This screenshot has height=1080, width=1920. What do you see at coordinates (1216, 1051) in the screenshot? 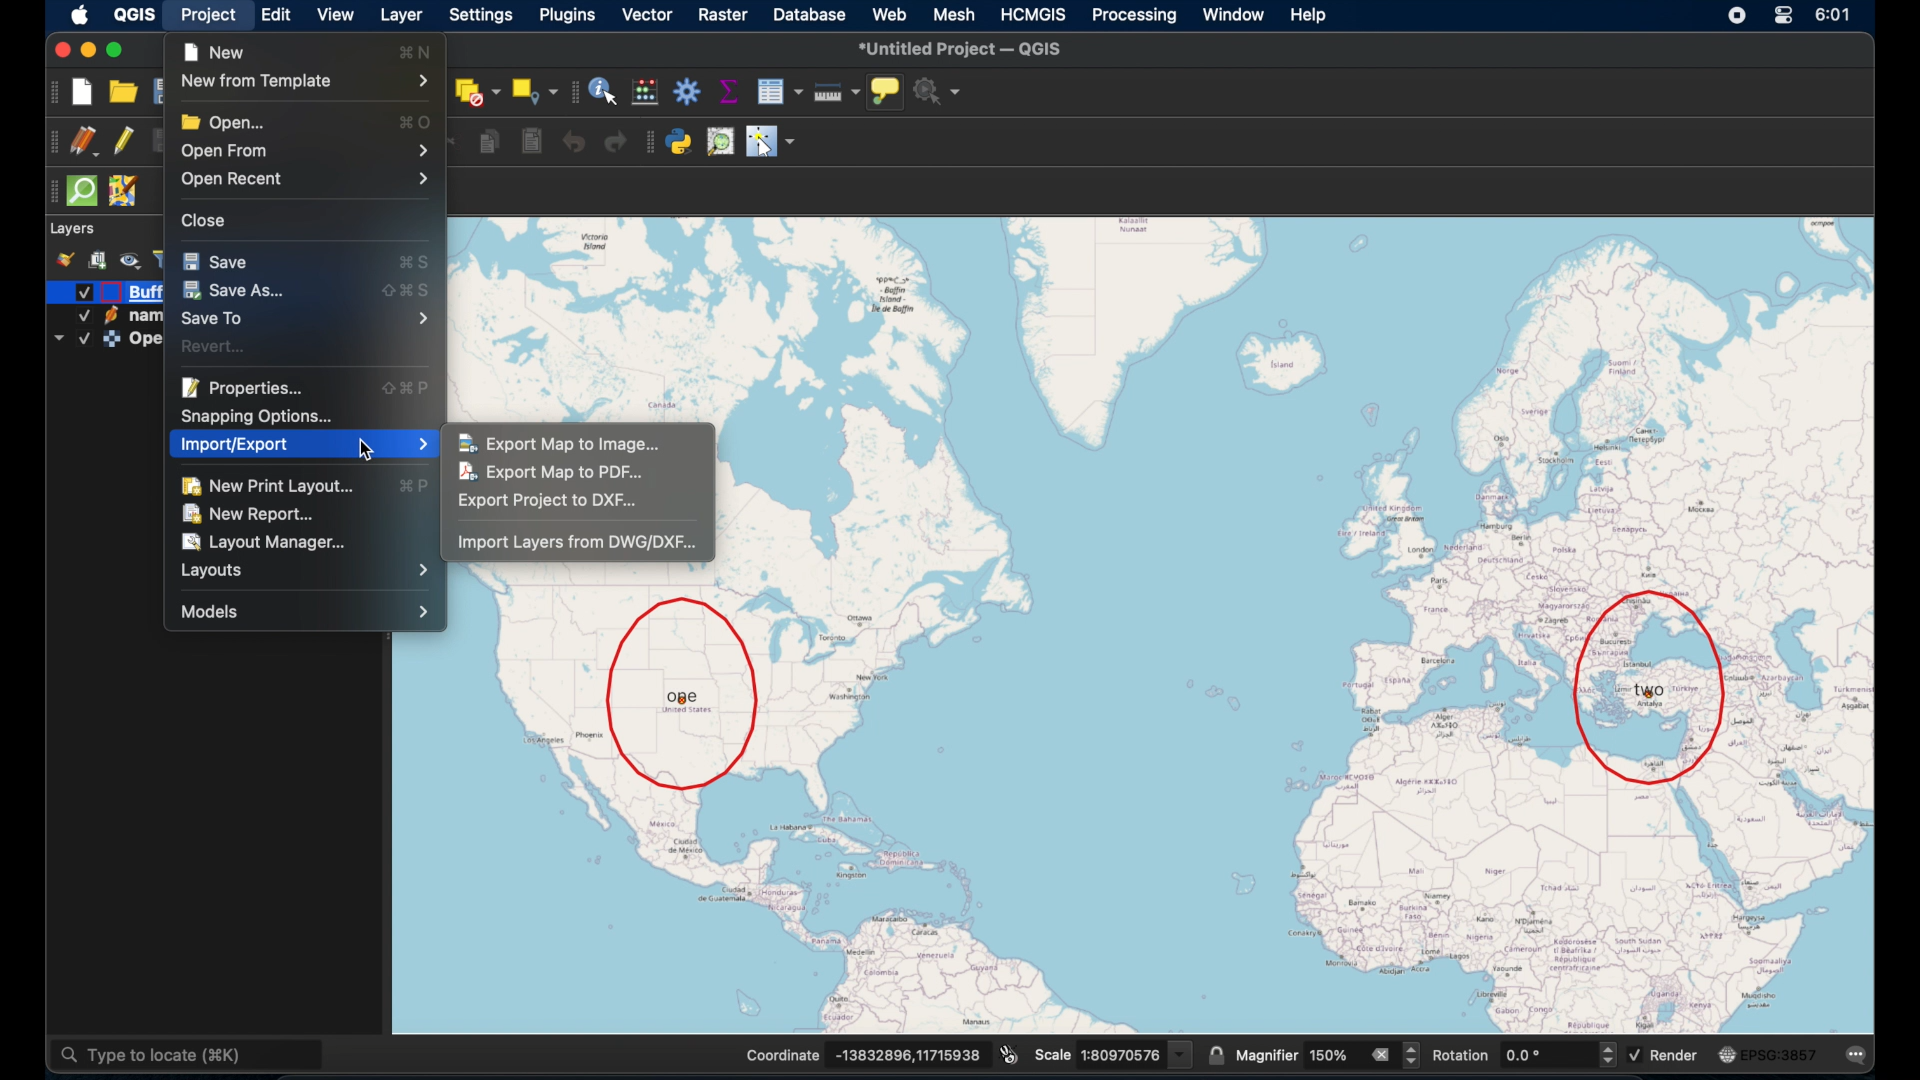
I see `lock scale` at bounding box center [1216, 1051].